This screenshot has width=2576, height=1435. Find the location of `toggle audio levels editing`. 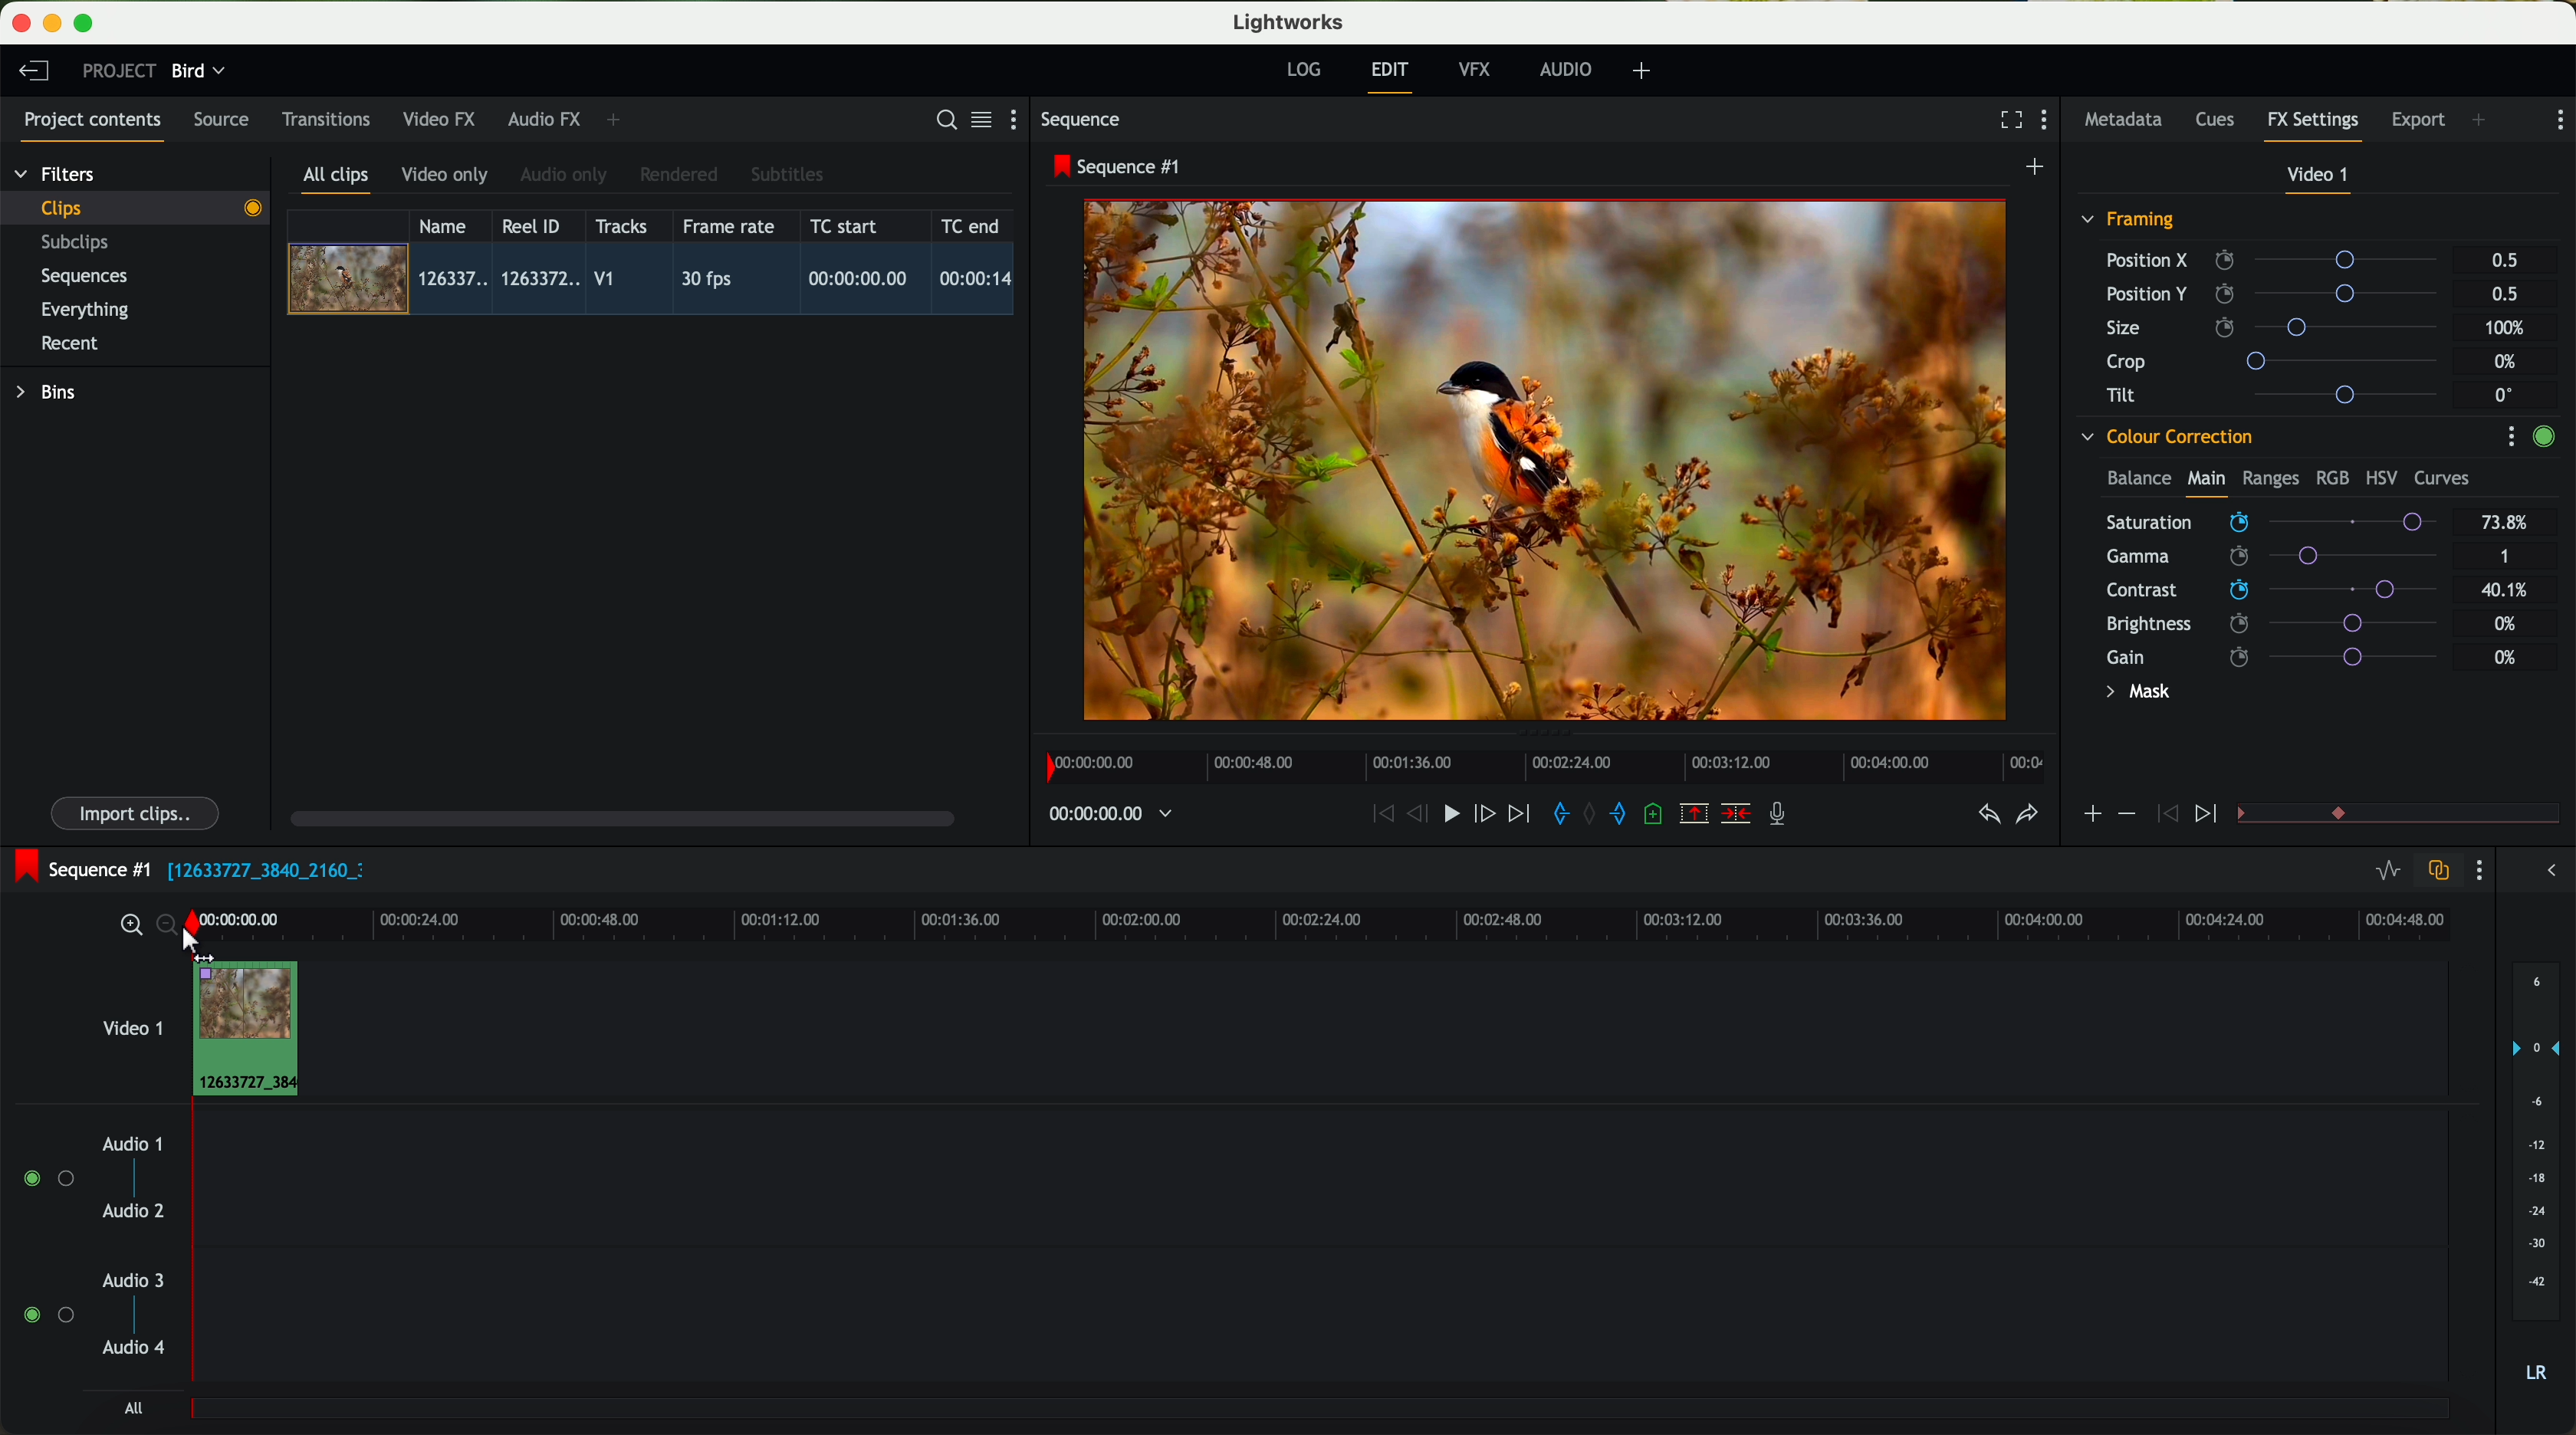

toggle audio levels editing is located at coordinates (2387, 873).